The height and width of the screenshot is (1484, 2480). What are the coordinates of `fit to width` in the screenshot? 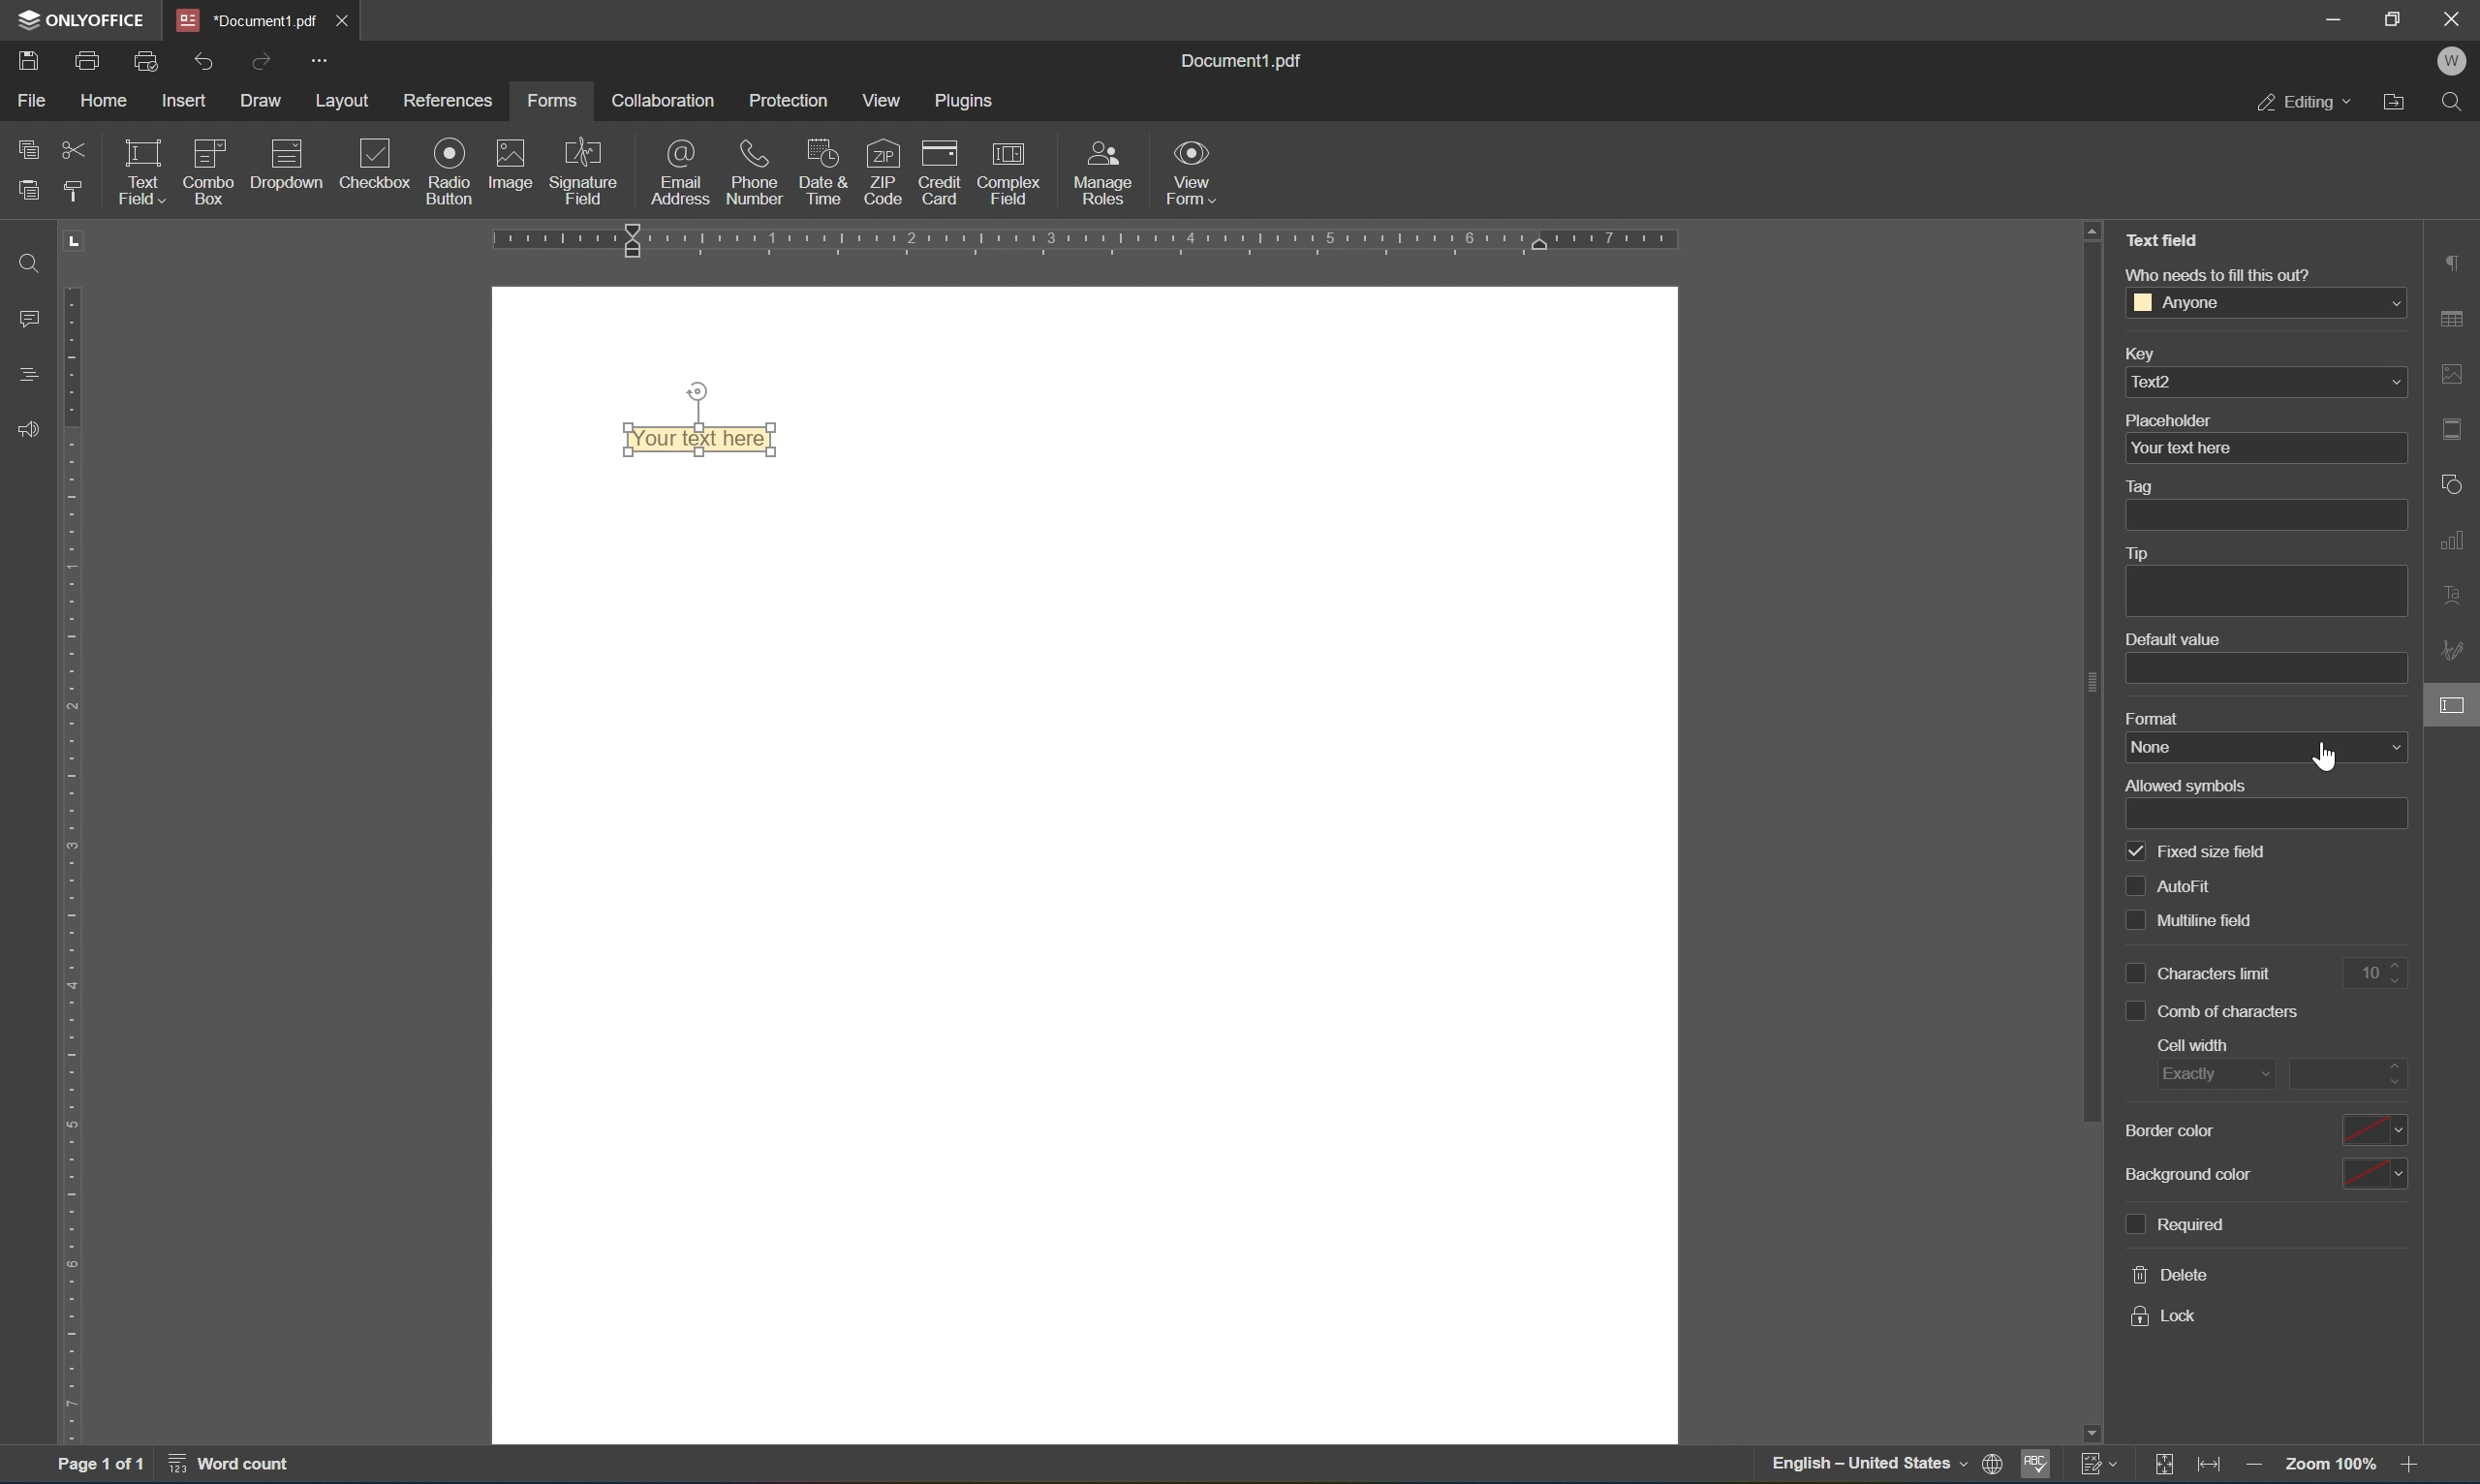 It's located at (2209, 1469).